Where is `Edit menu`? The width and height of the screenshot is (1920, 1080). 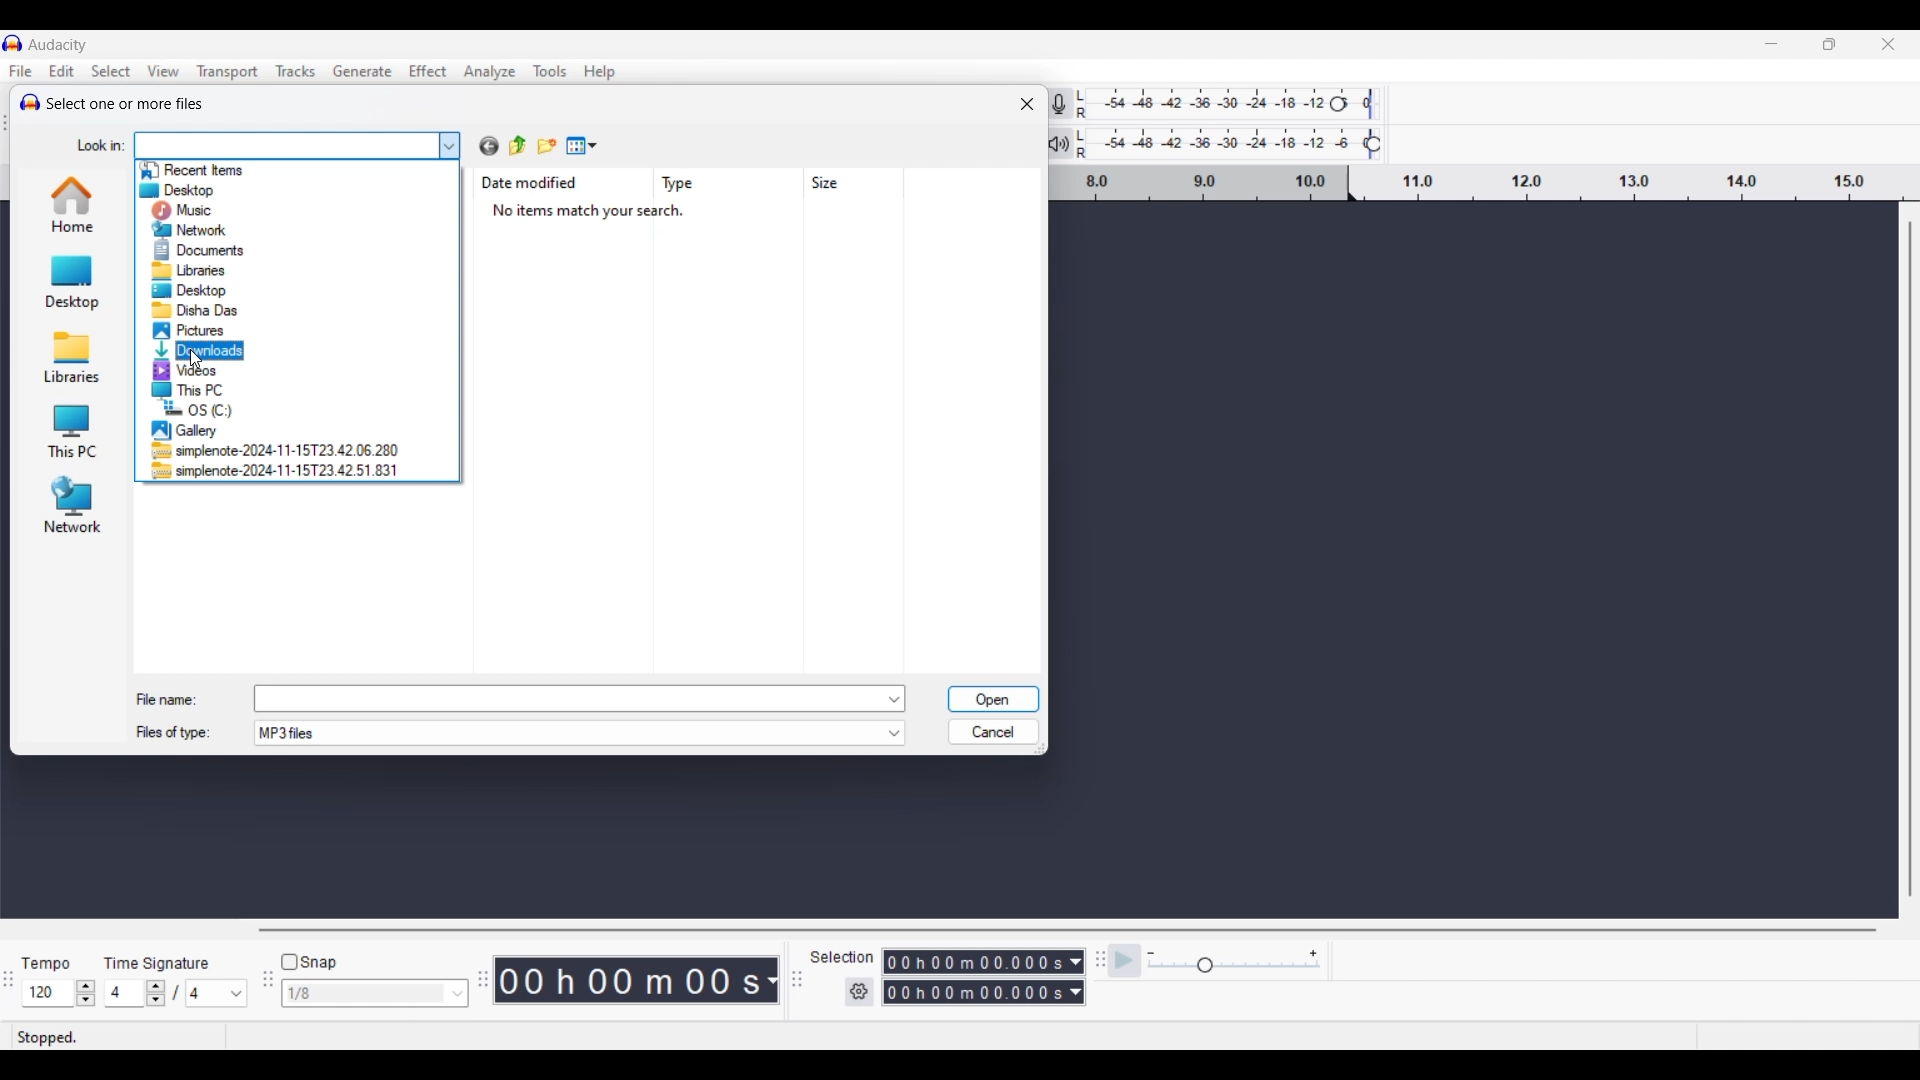
Edit menu is located at coordinates (62, 70).